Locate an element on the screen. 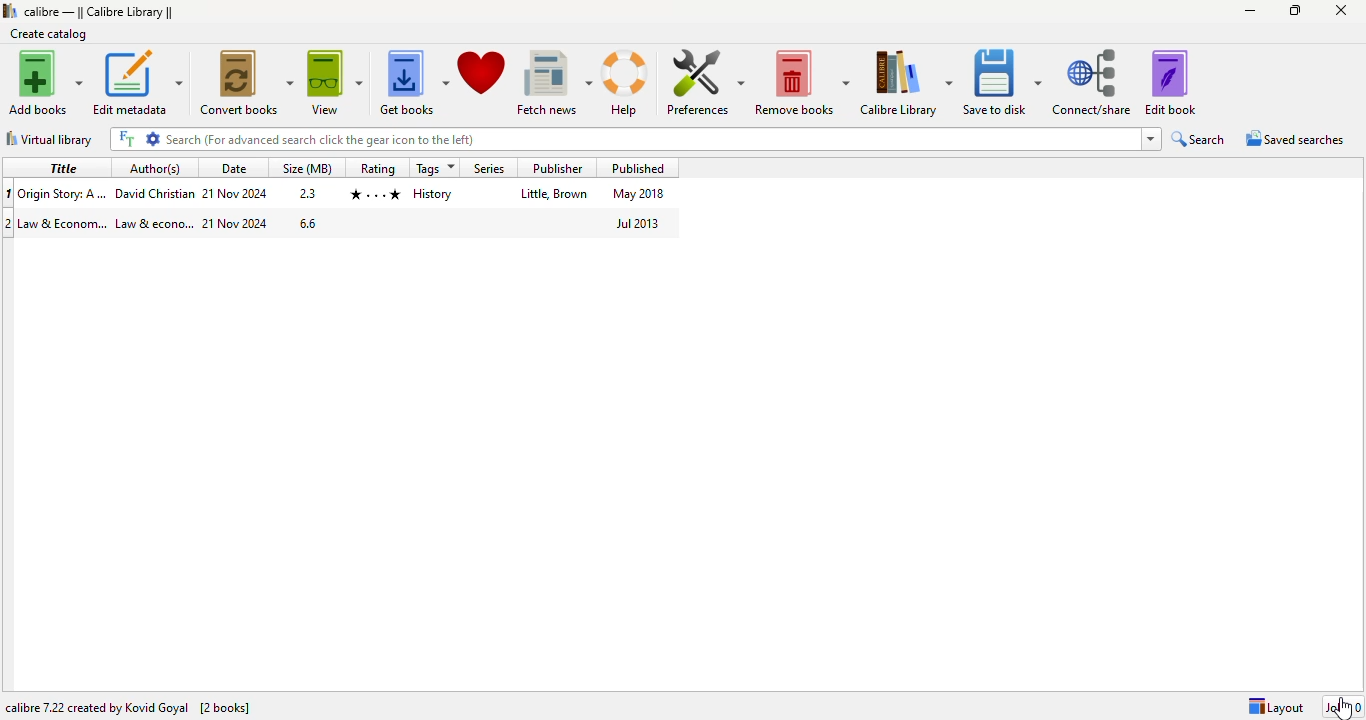  size (MB) is located at coordinates (308, 168).